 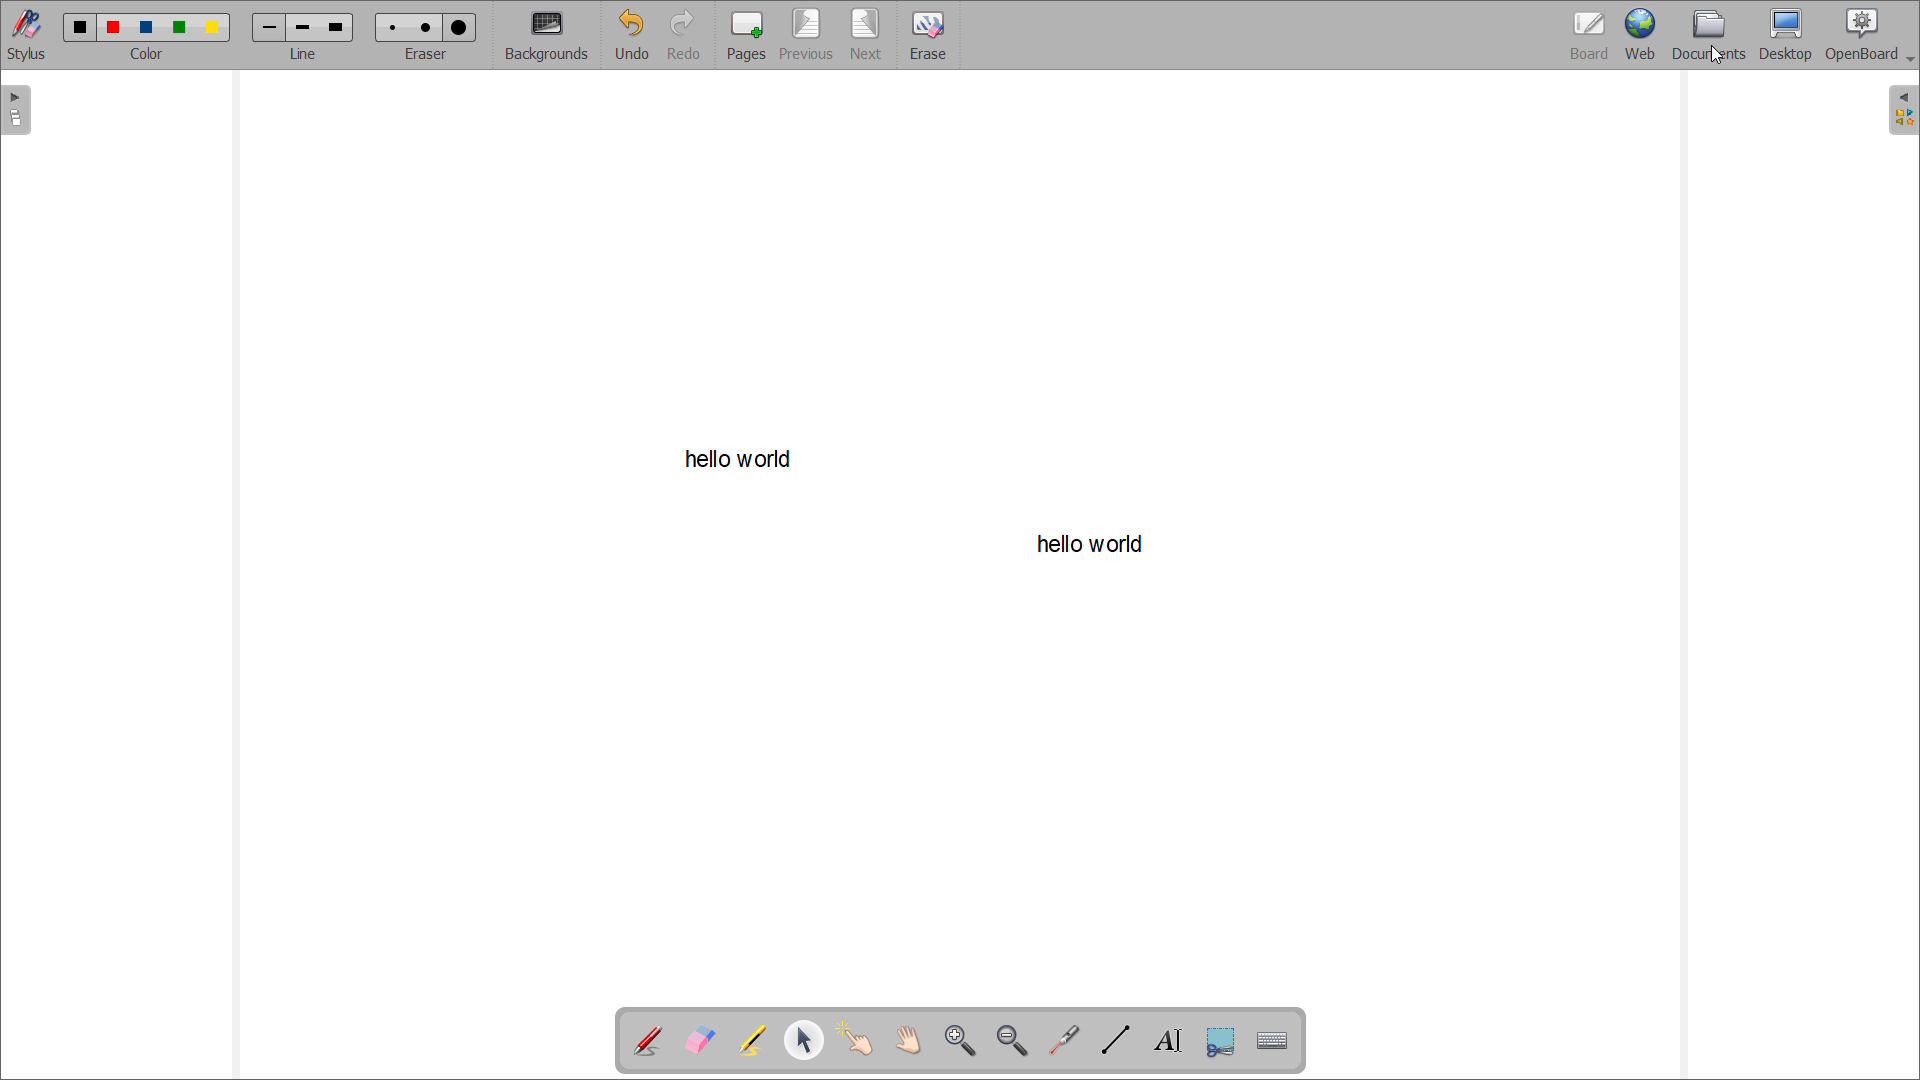 What do you see at coordinates (27, 34) in the screenshot?
I see `toggle stylus` at bounding box center [27, 34].